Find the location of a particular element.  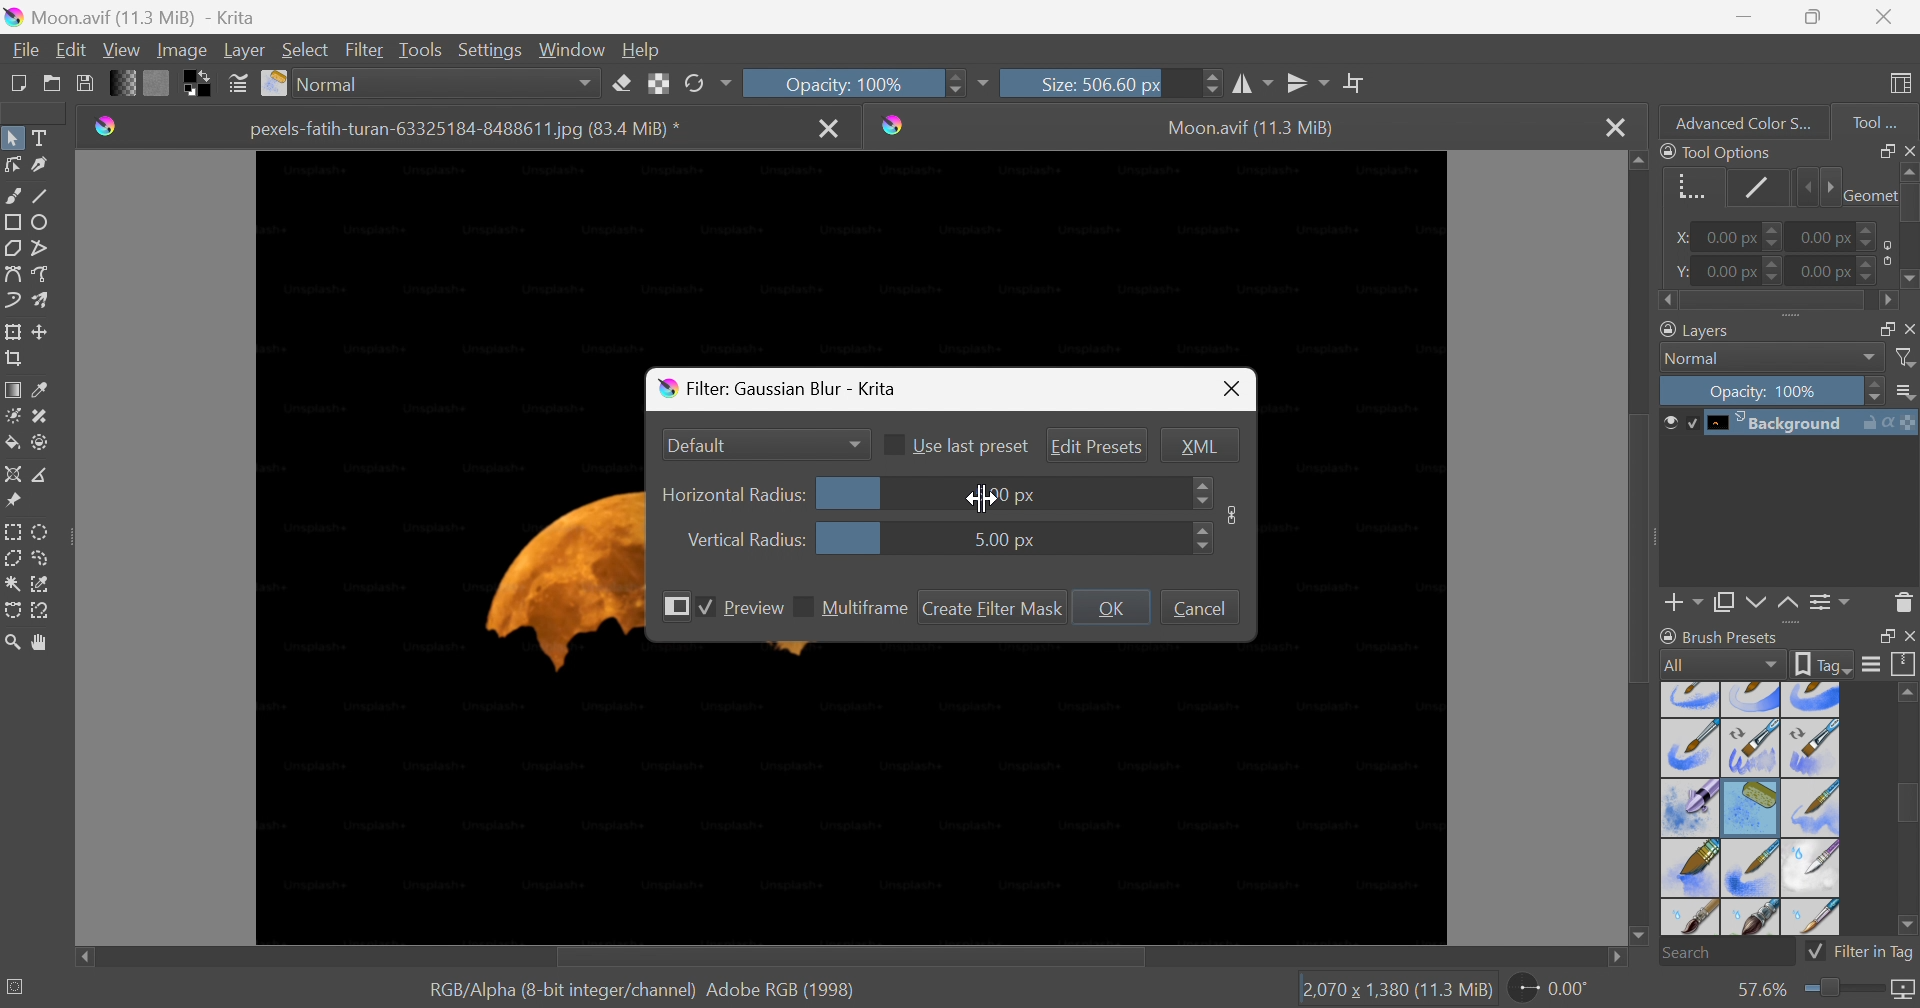

Line tool is located at coordinates (41, 191).